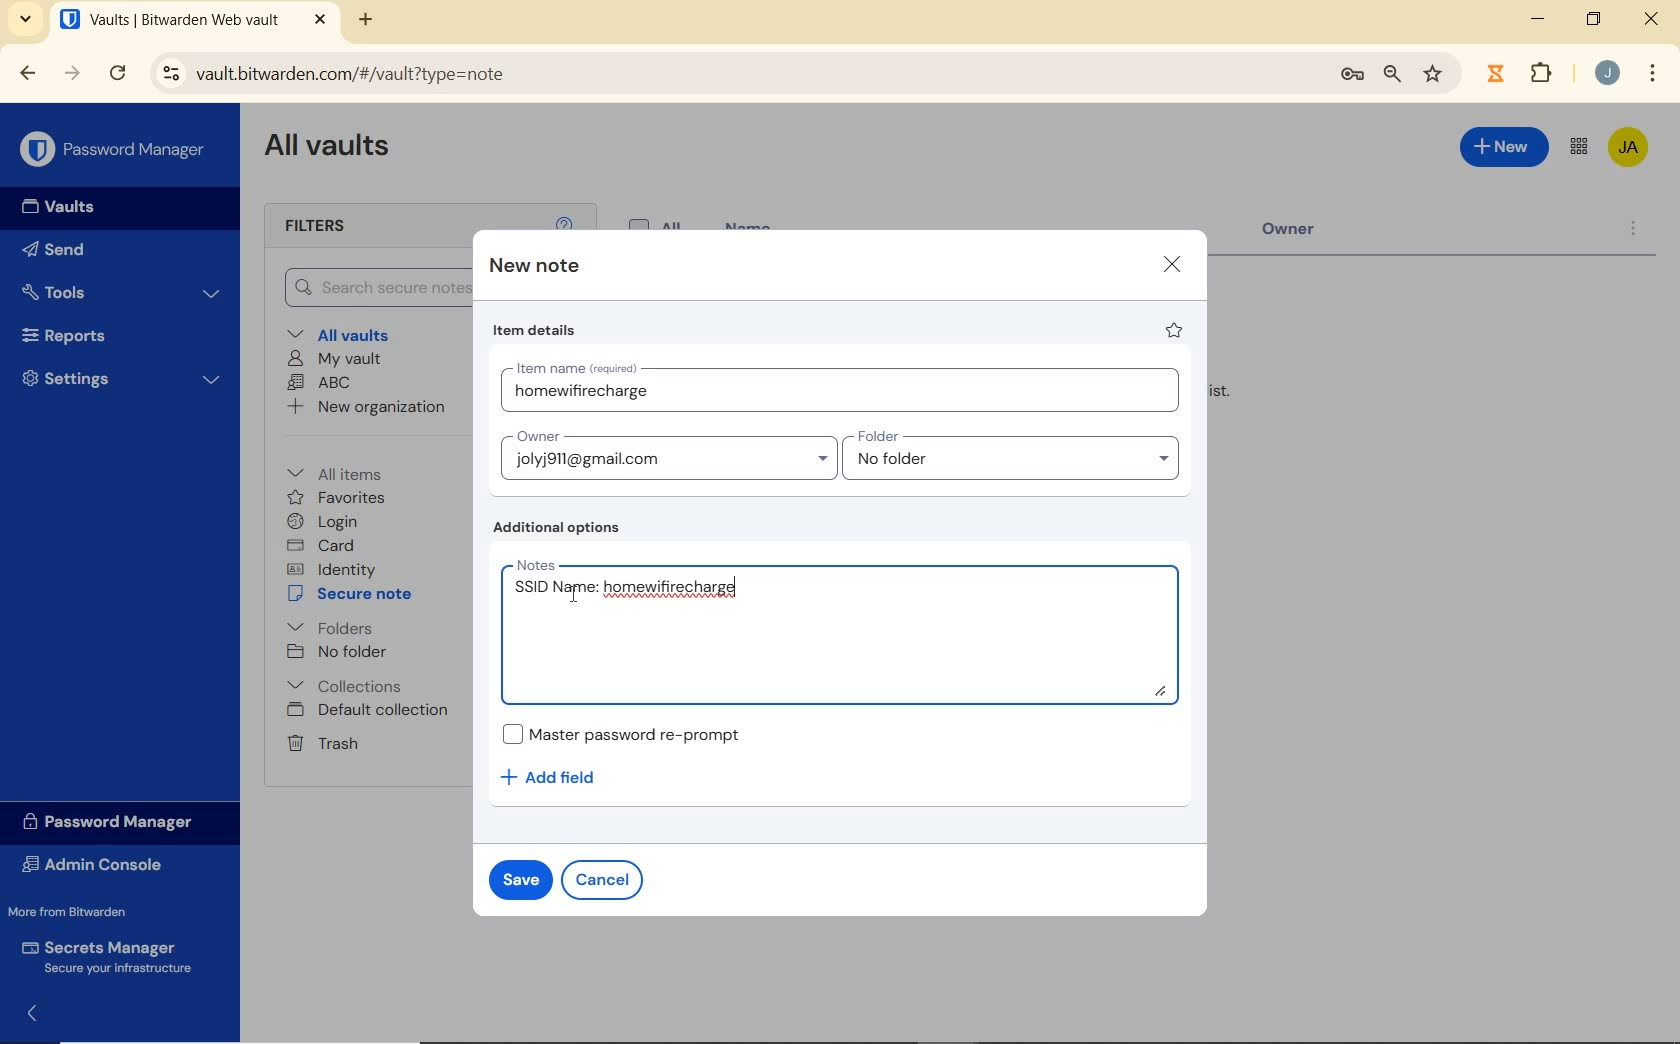  What do you see at coordinates (532, 266) in the screenshot?
I see `new note` at bounding box center [532, 266].